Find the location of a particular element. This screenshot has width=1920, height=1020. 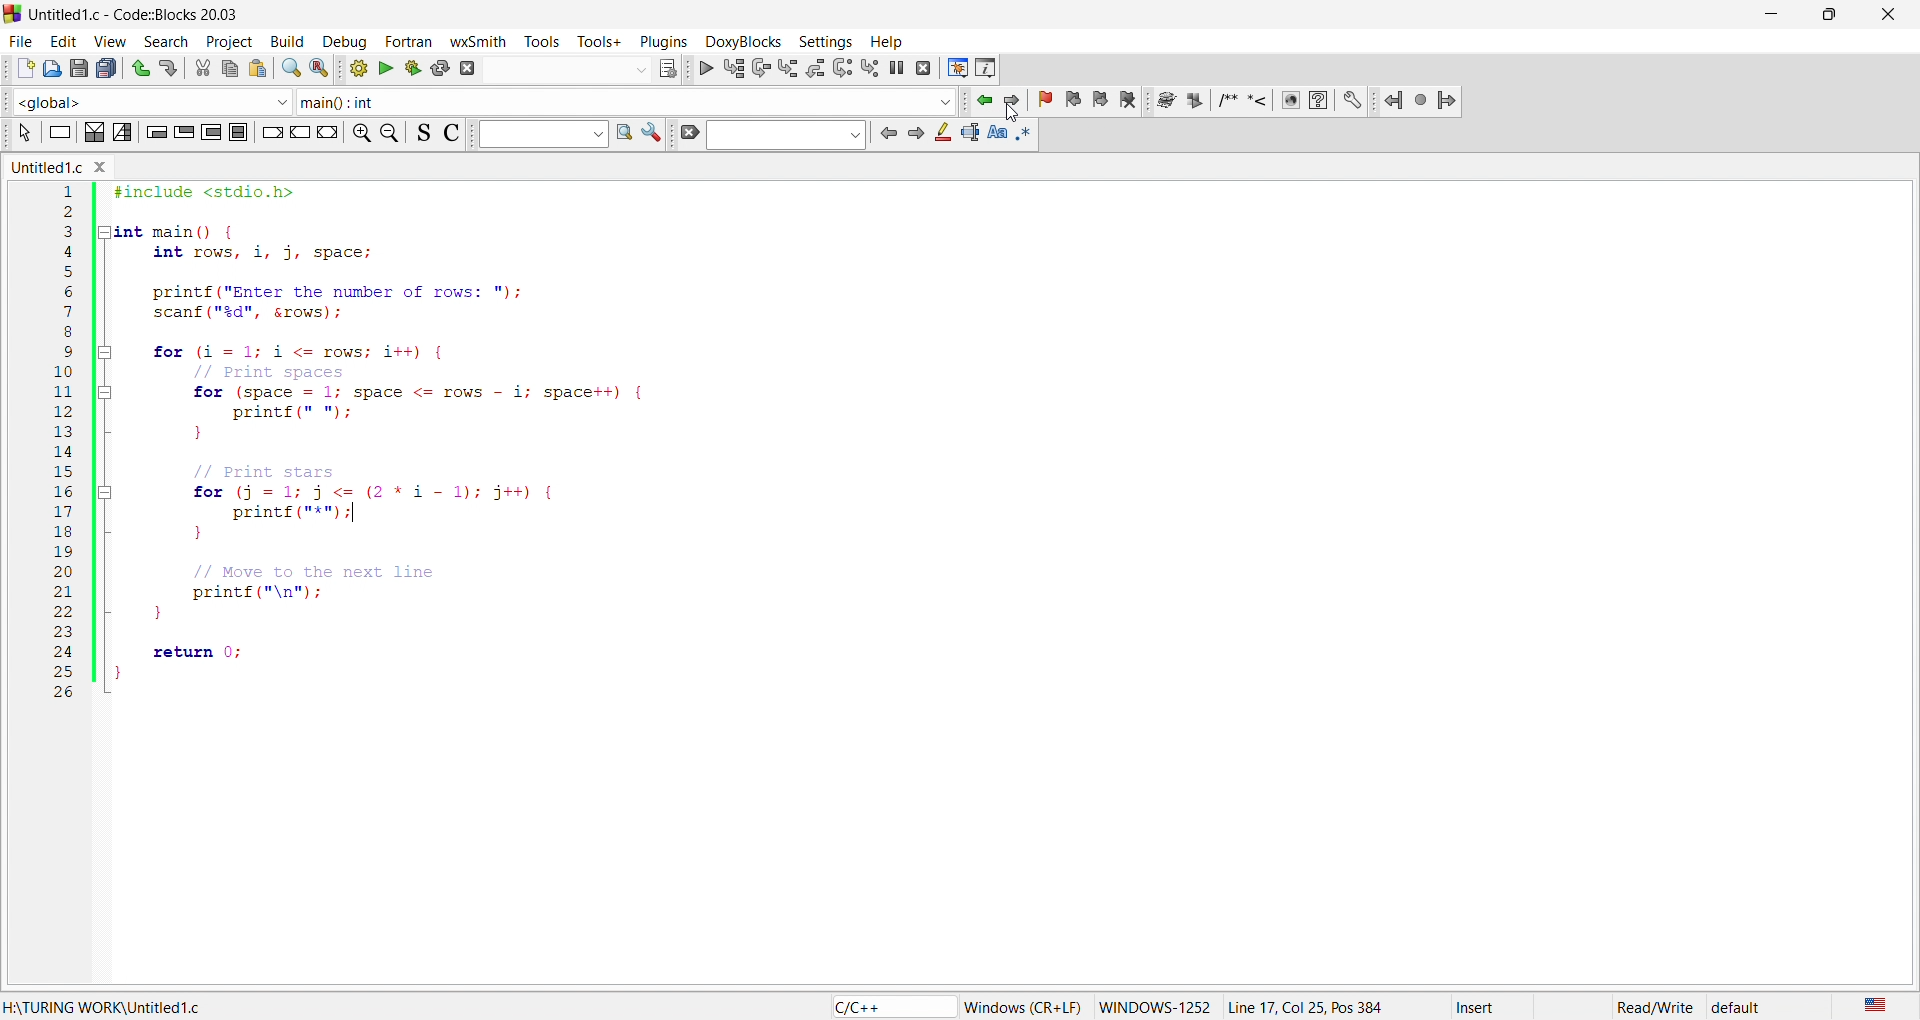

search bar is located at coordinates (573, 69).